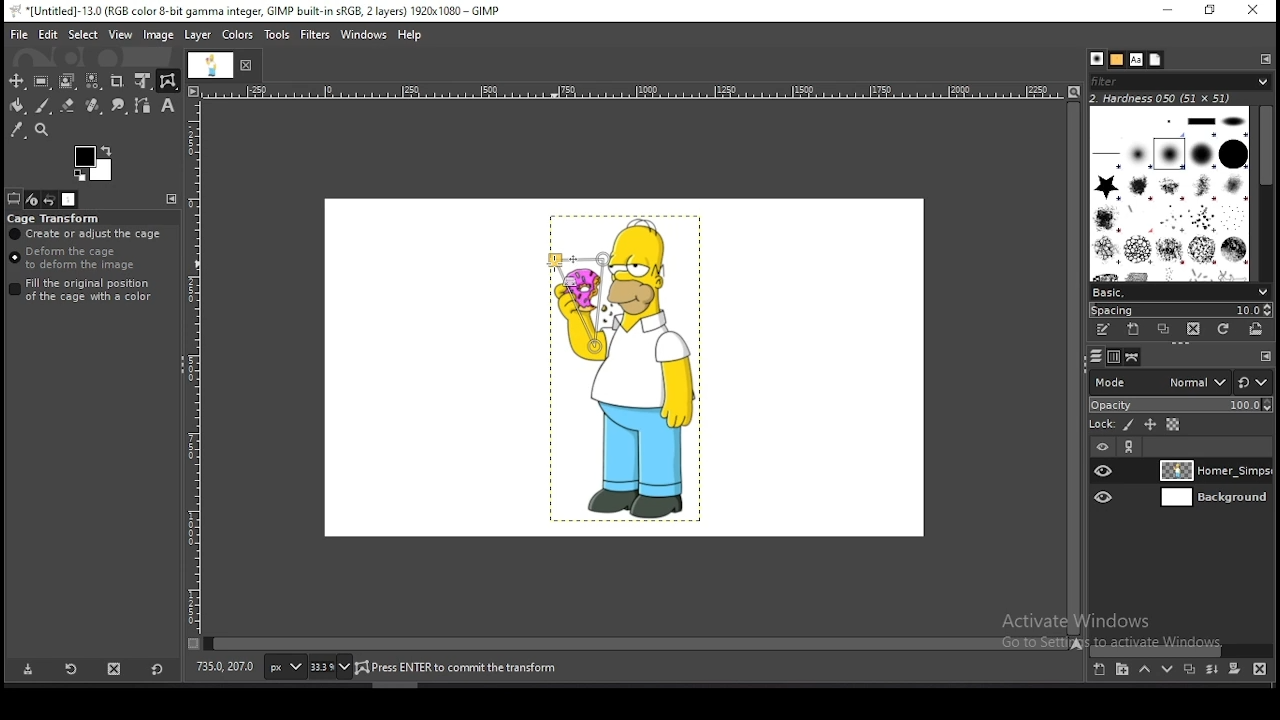  Describe the element at coordinates (1253, 382) in the screenshot. I see `rest` at that location.